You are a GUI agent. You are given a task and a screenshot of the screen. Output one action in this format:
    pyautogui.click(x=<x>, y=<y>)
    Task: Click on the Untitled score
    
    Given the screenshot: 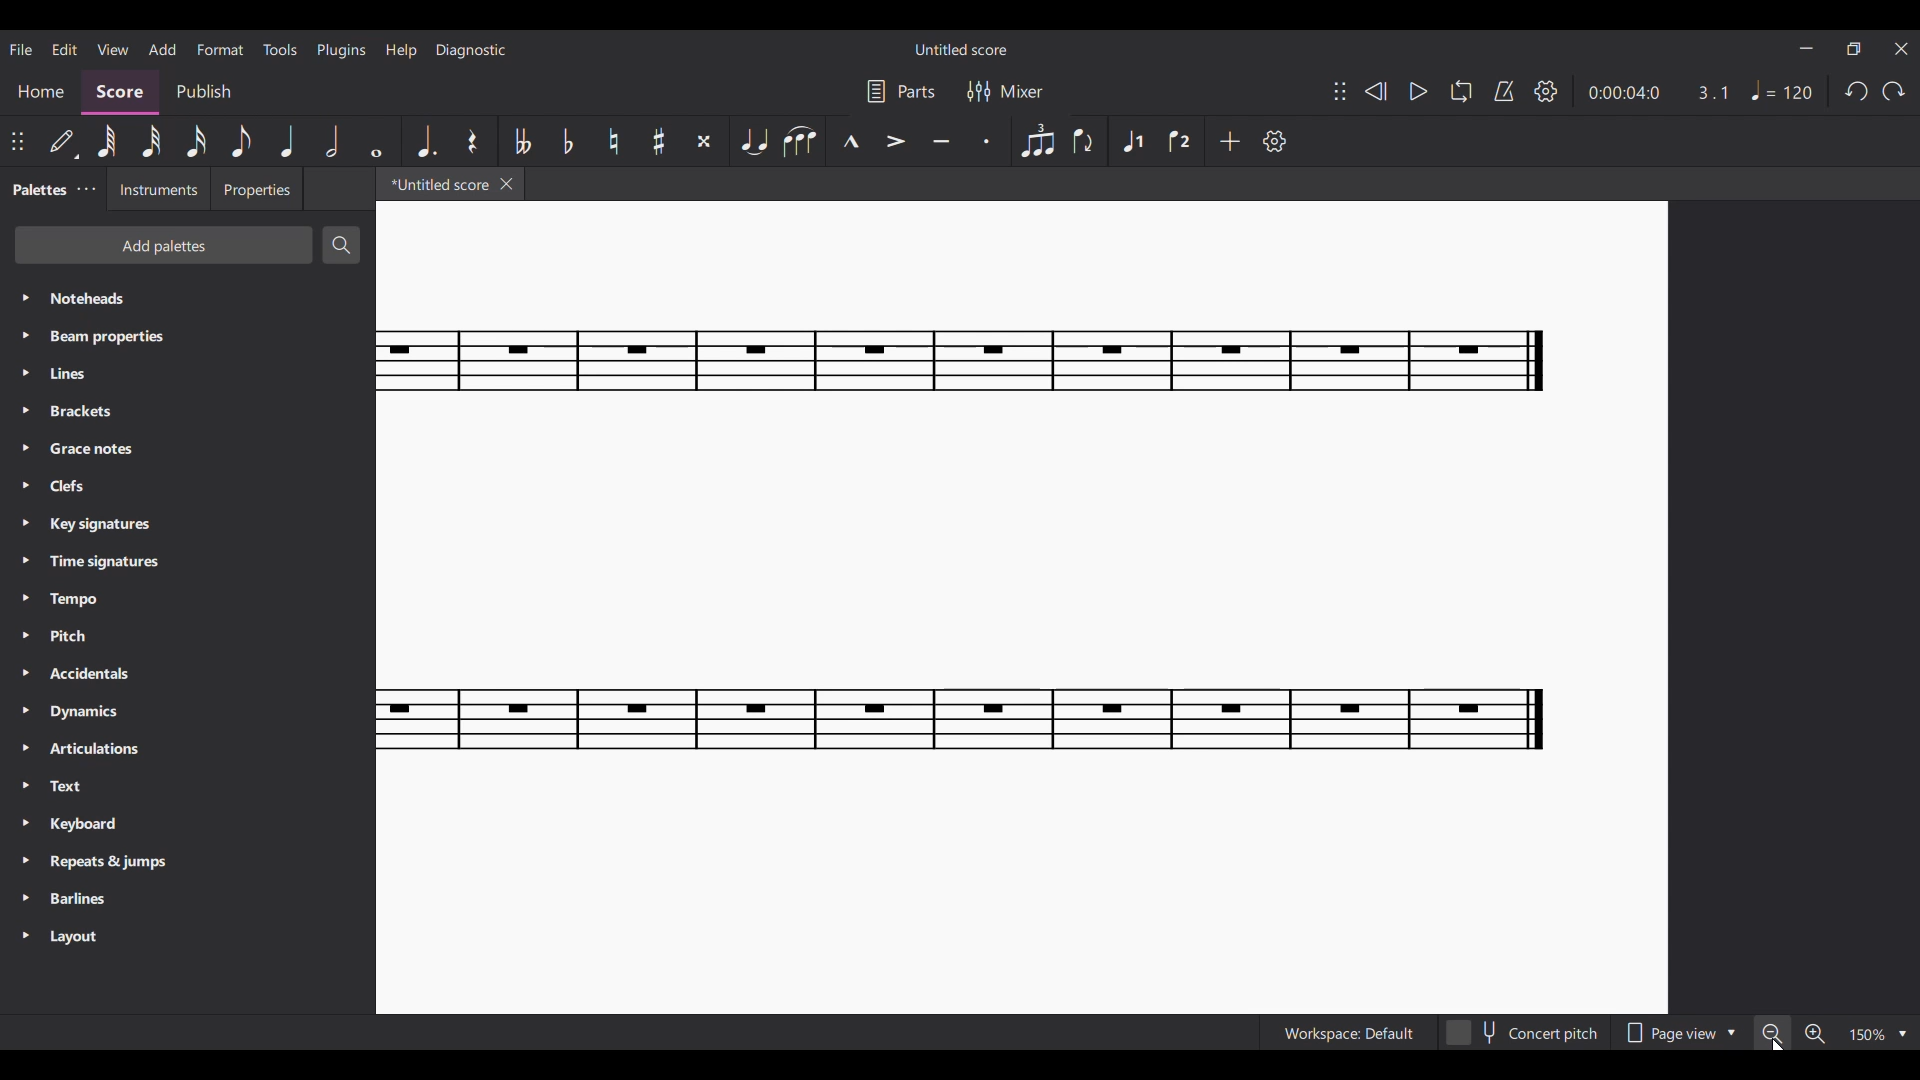 What is the action you would take?
    pyautogui.click(x=961, y=50)
    